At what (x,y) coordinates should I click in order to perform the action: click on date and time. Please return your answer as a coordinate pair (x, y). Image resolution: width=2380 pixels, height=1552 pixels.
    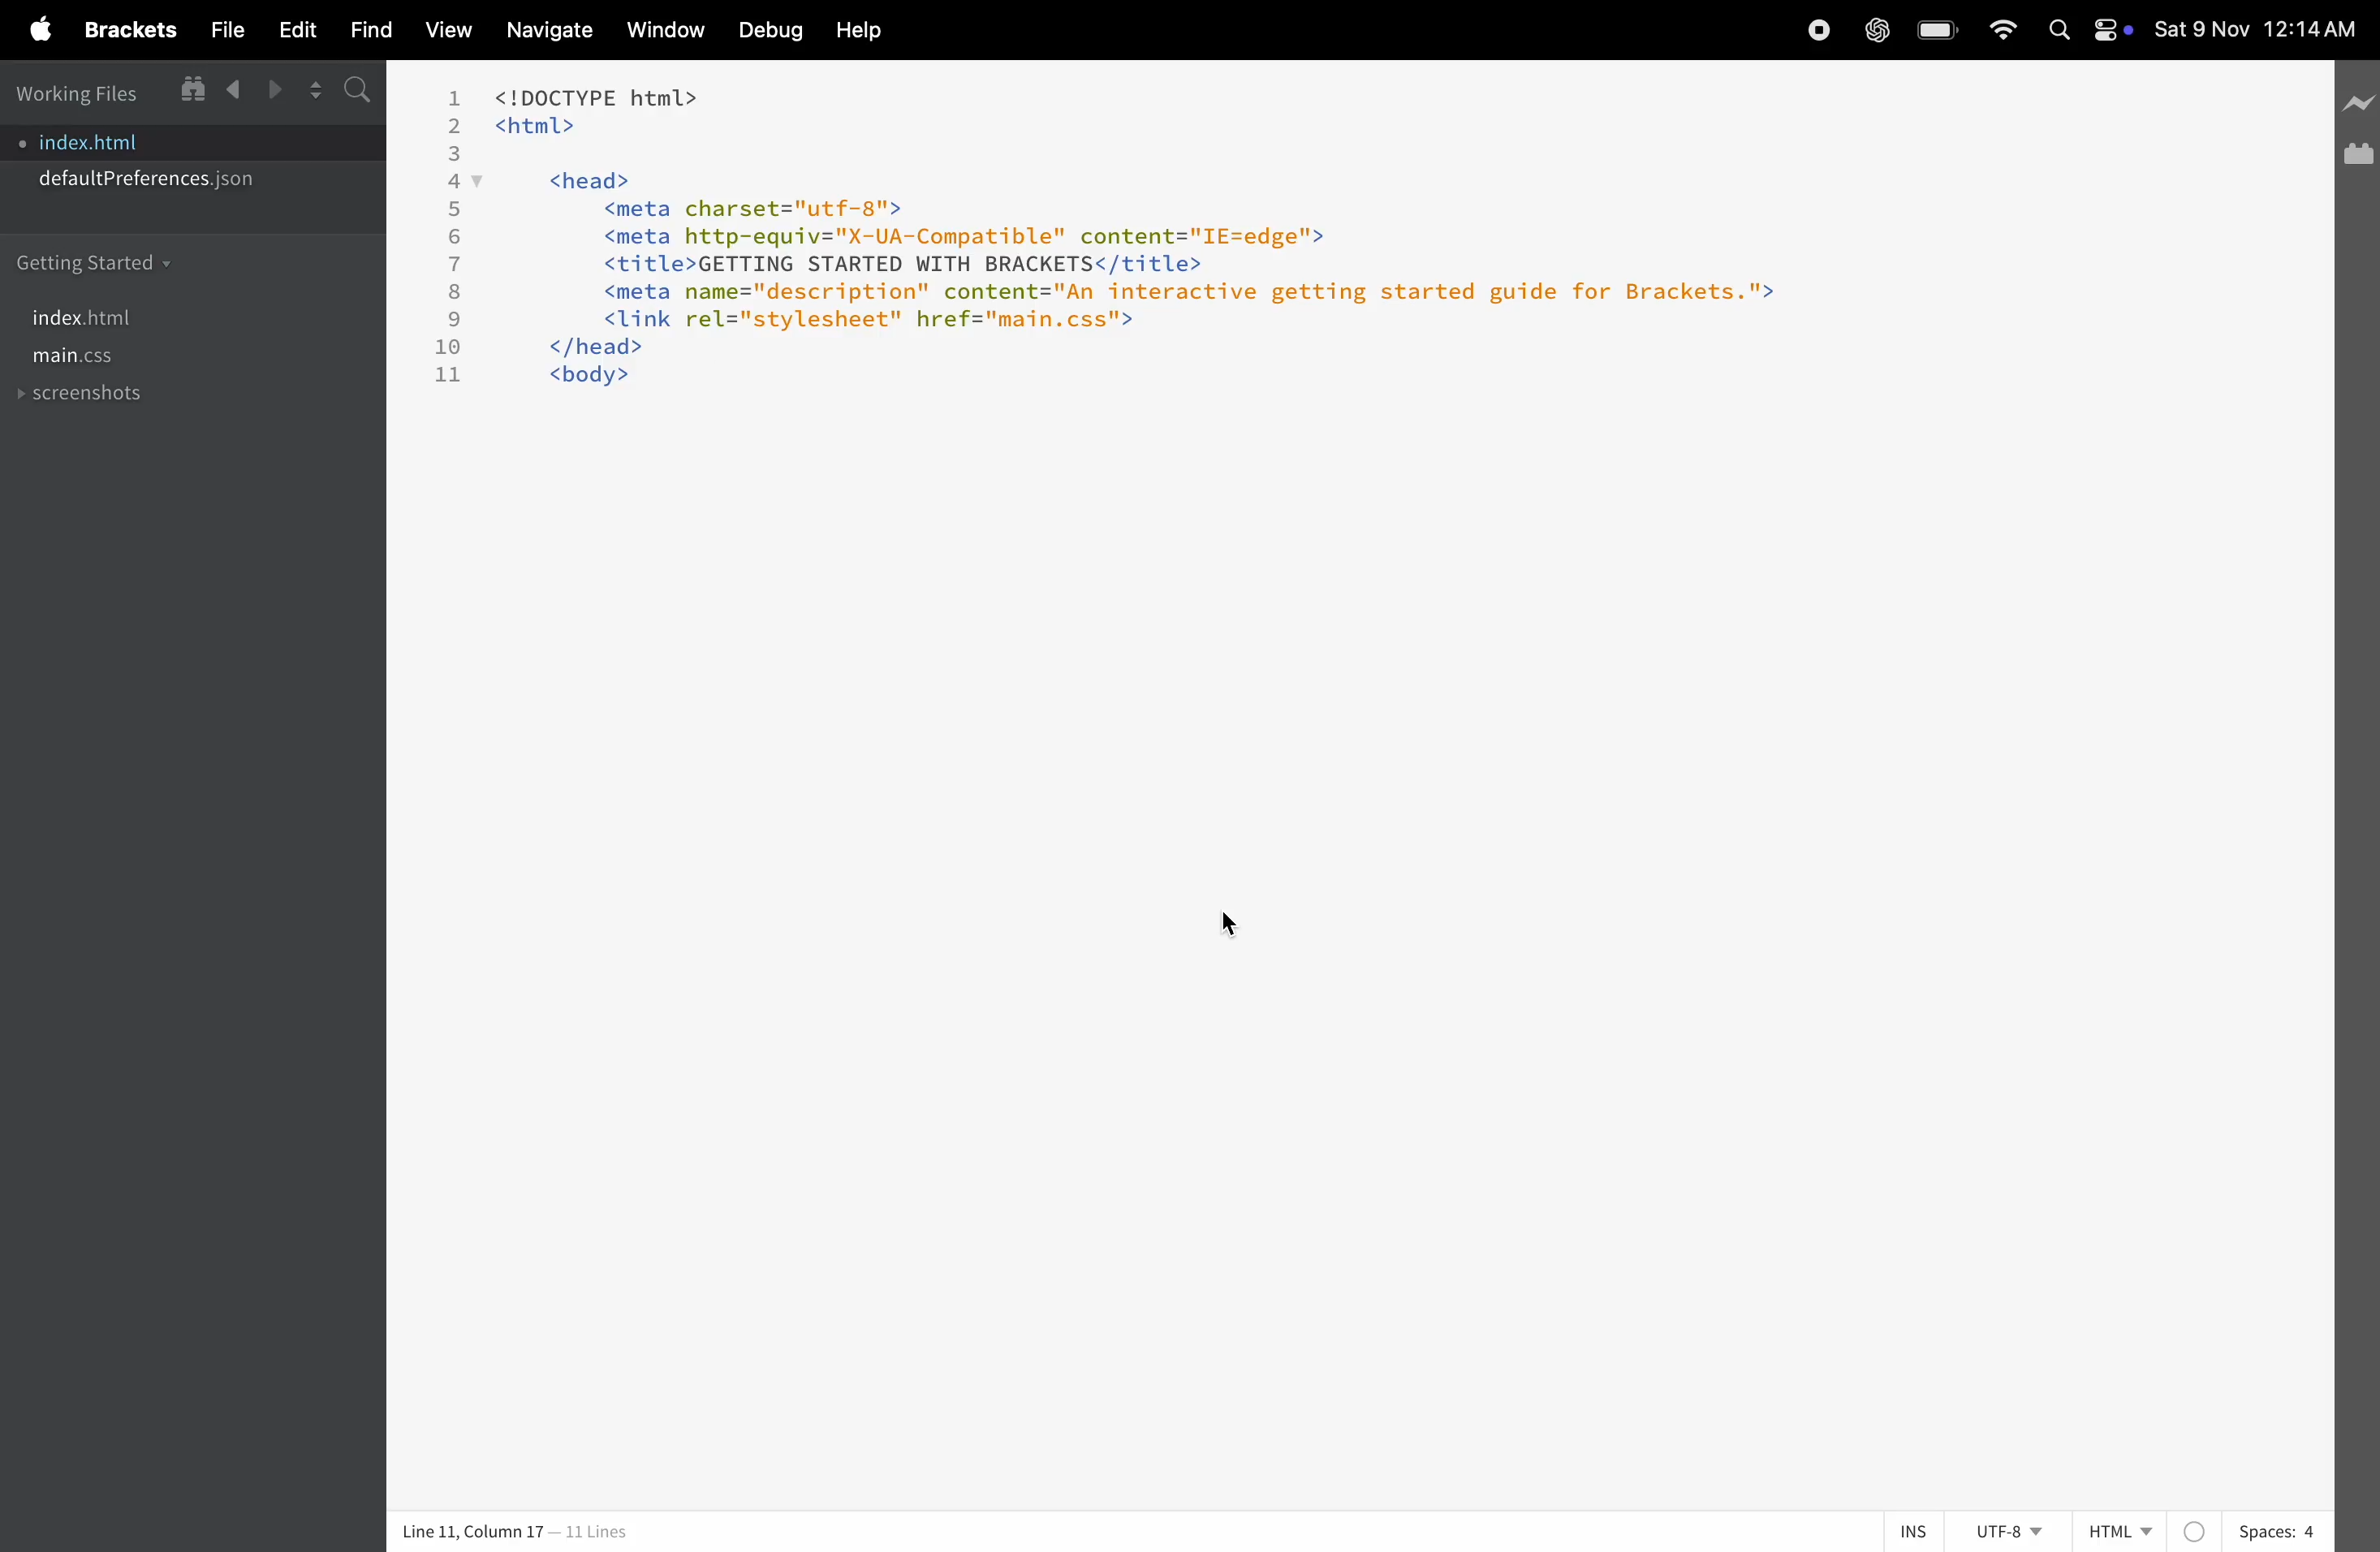
    Looking at the image, I should click on (2260, 30).